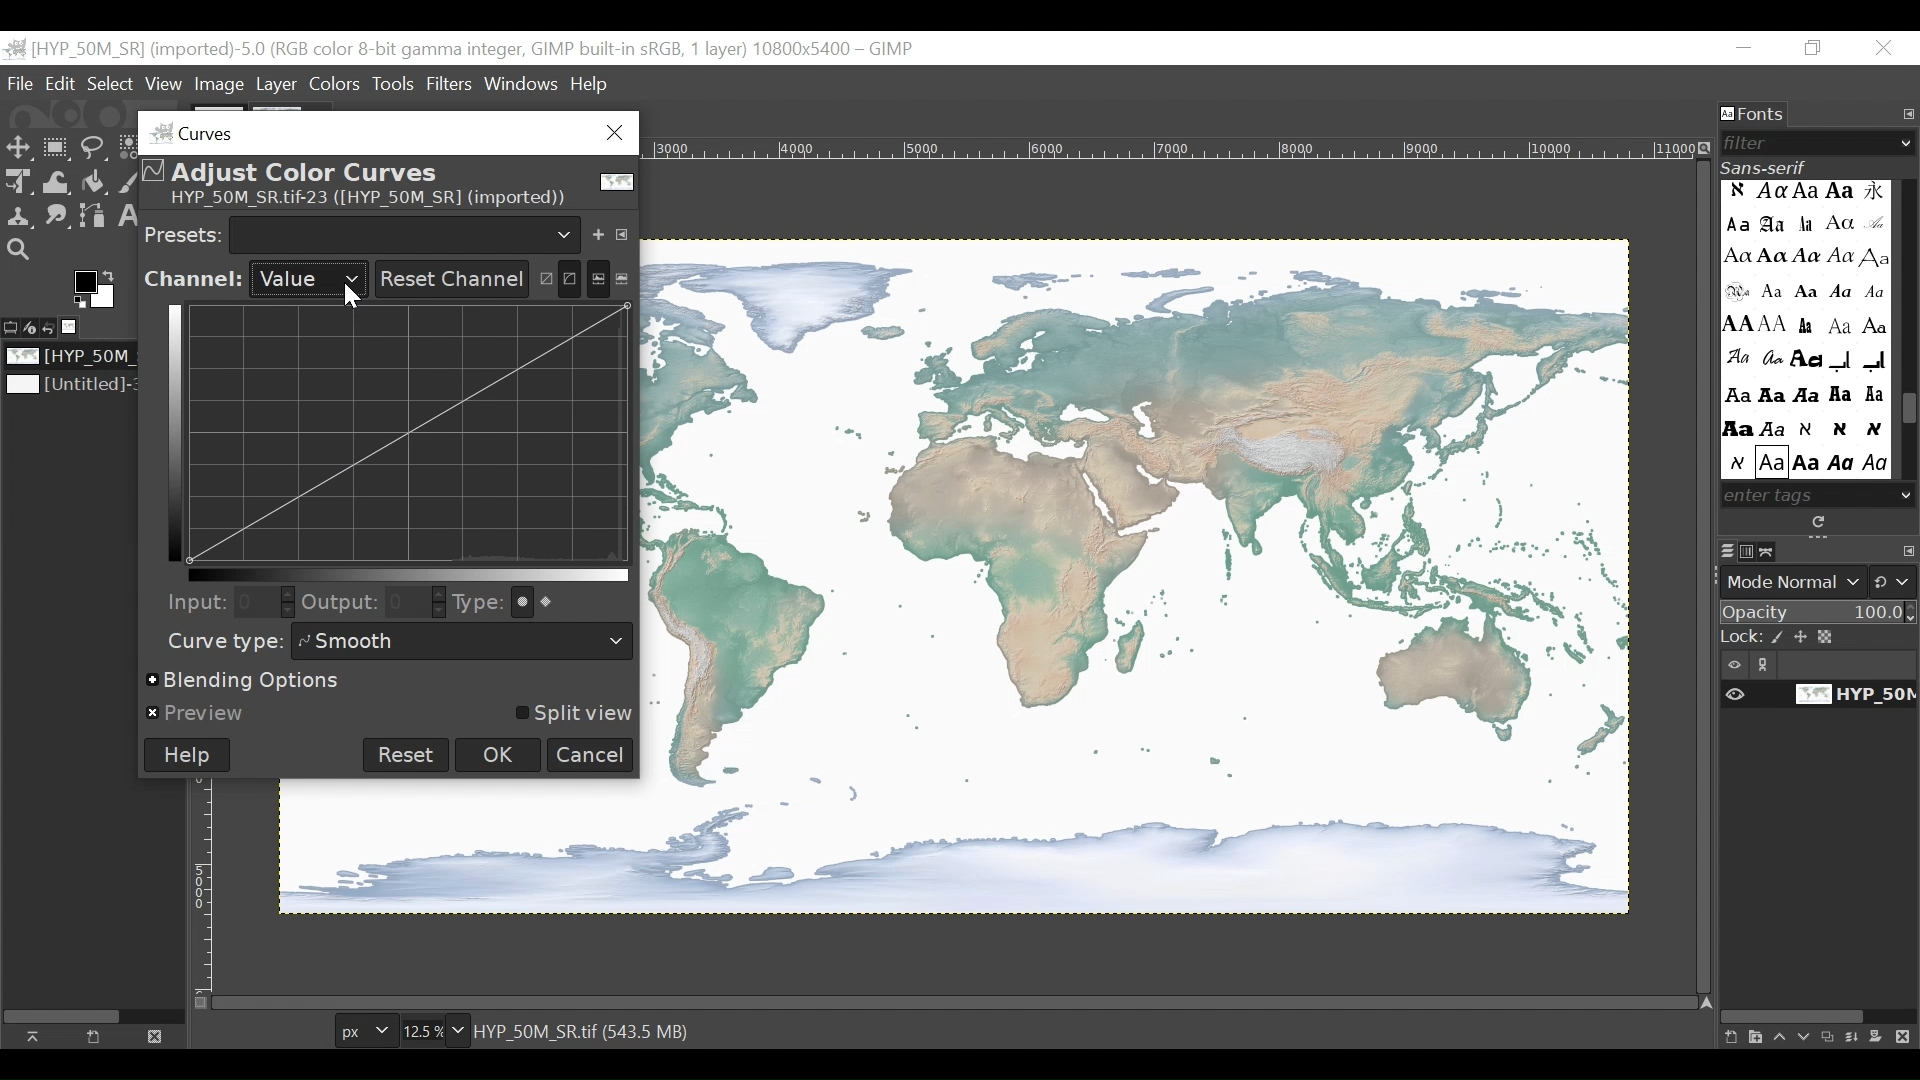 This screenshot has height=1080, width=1920. I want to click on Pixels, so click(363, 1032).